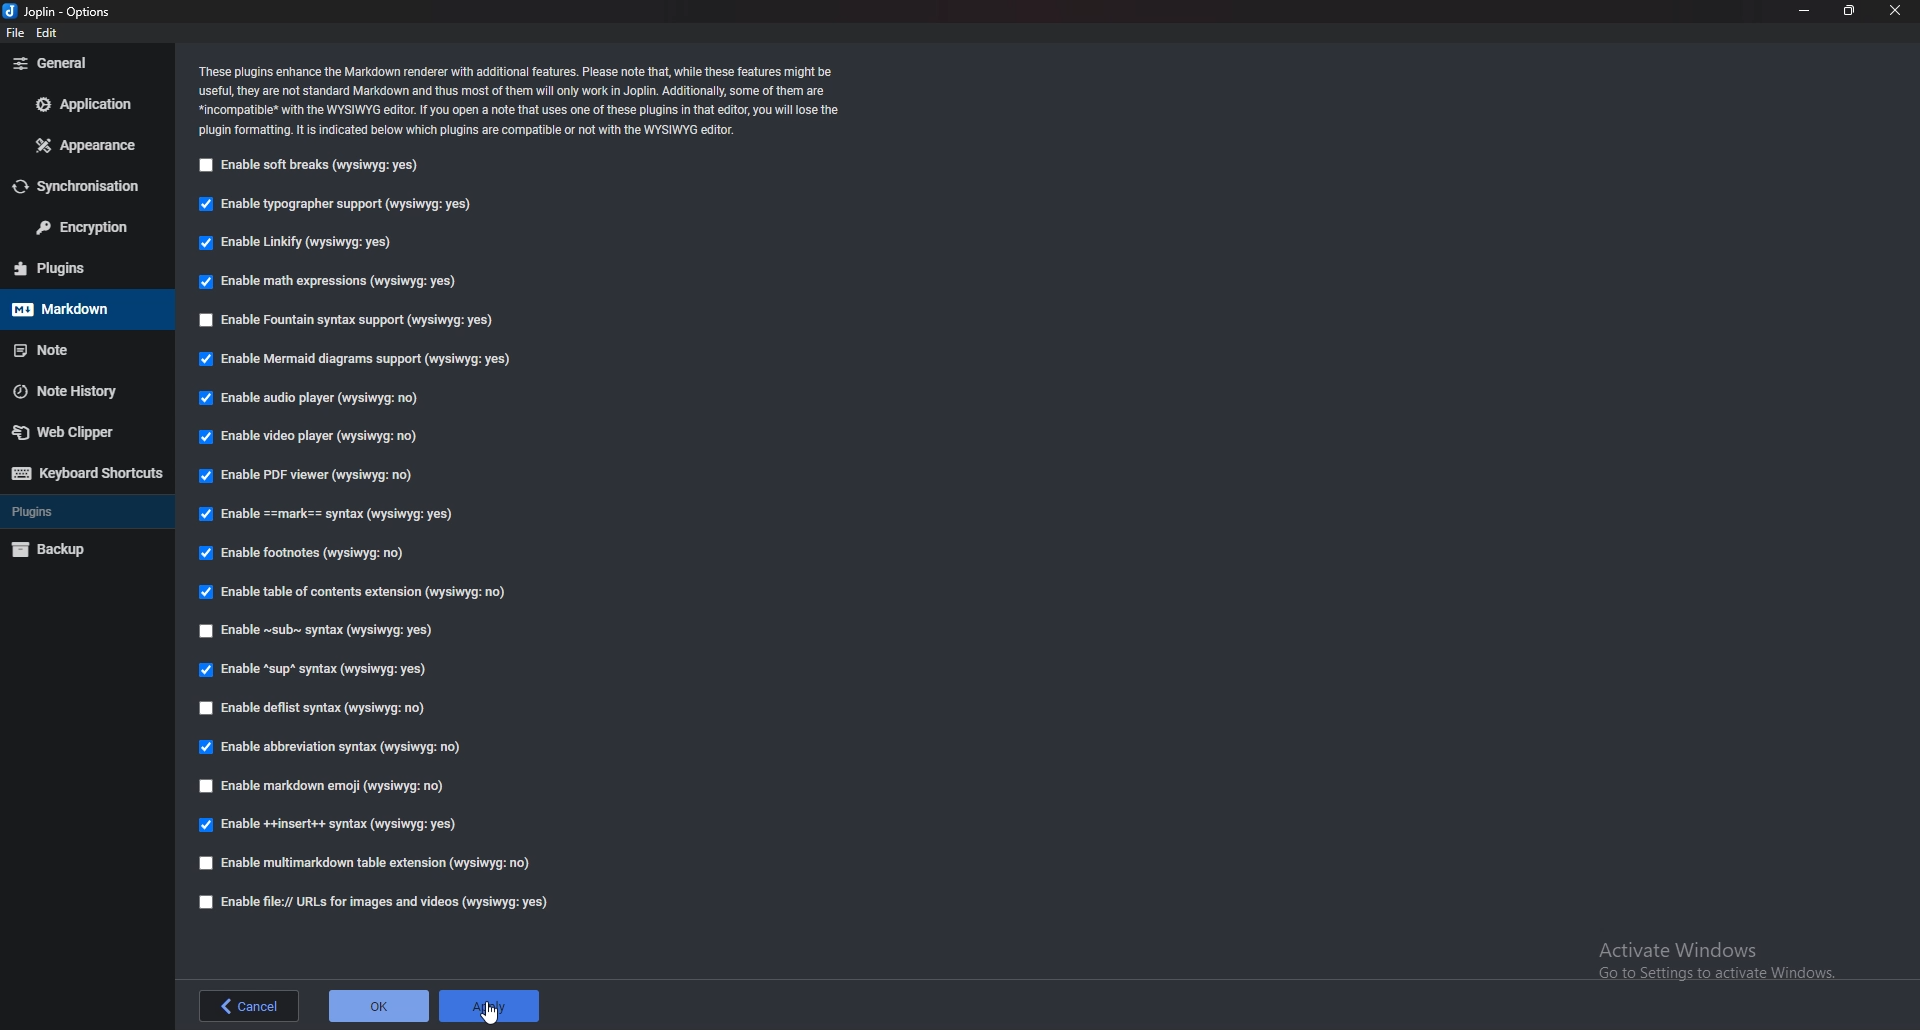 This screenshot has height=1030, width=1920. I want to click on back, so click(249, 1005).